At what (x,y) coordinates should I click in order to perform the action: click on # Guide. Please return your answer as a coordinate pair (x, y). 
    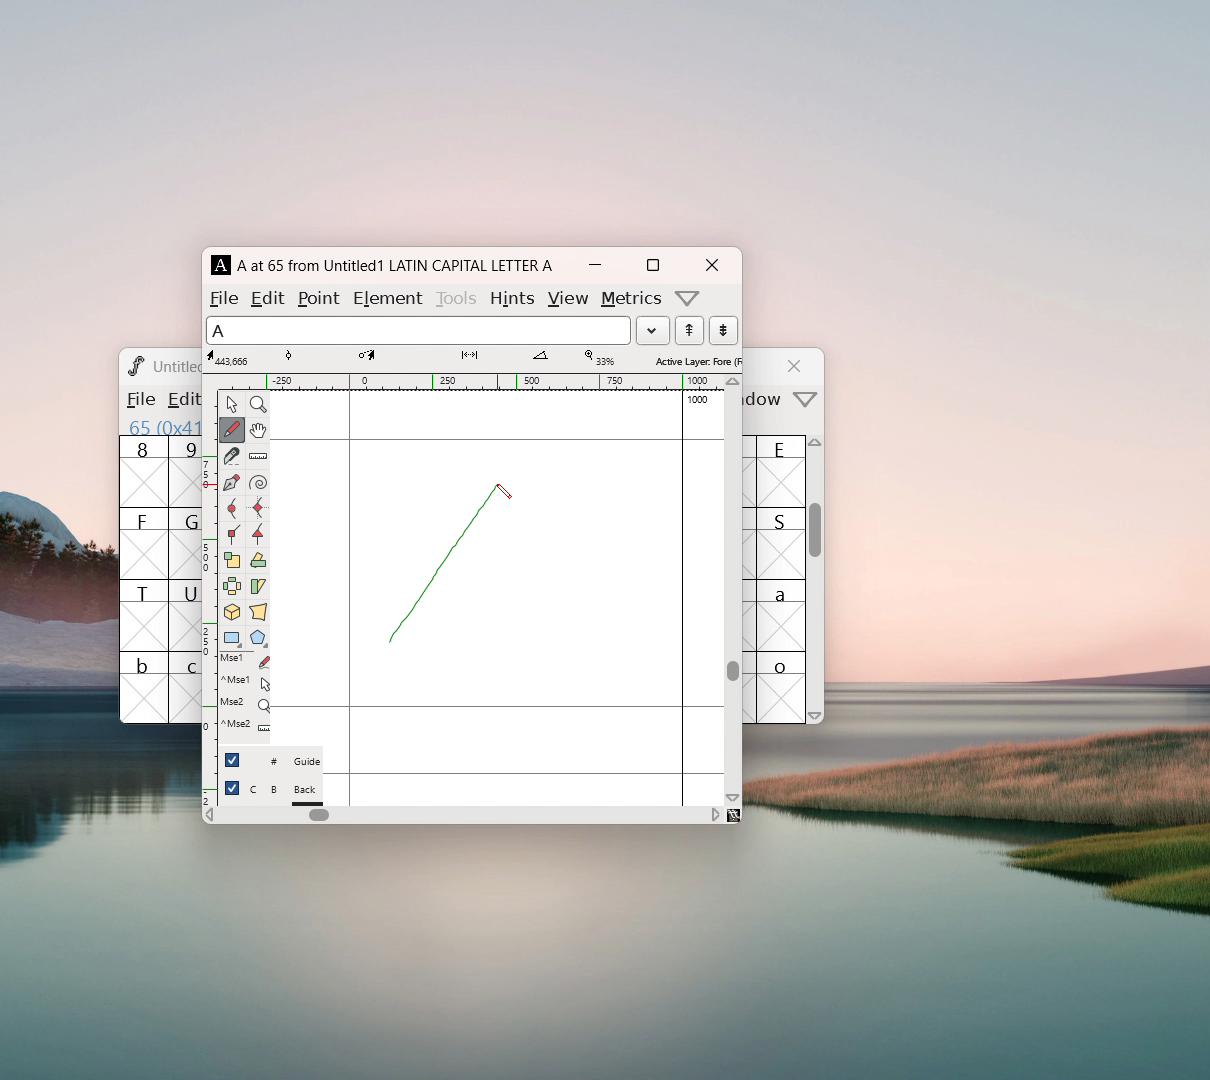
    Looking at the image, I should click on (285, 762).